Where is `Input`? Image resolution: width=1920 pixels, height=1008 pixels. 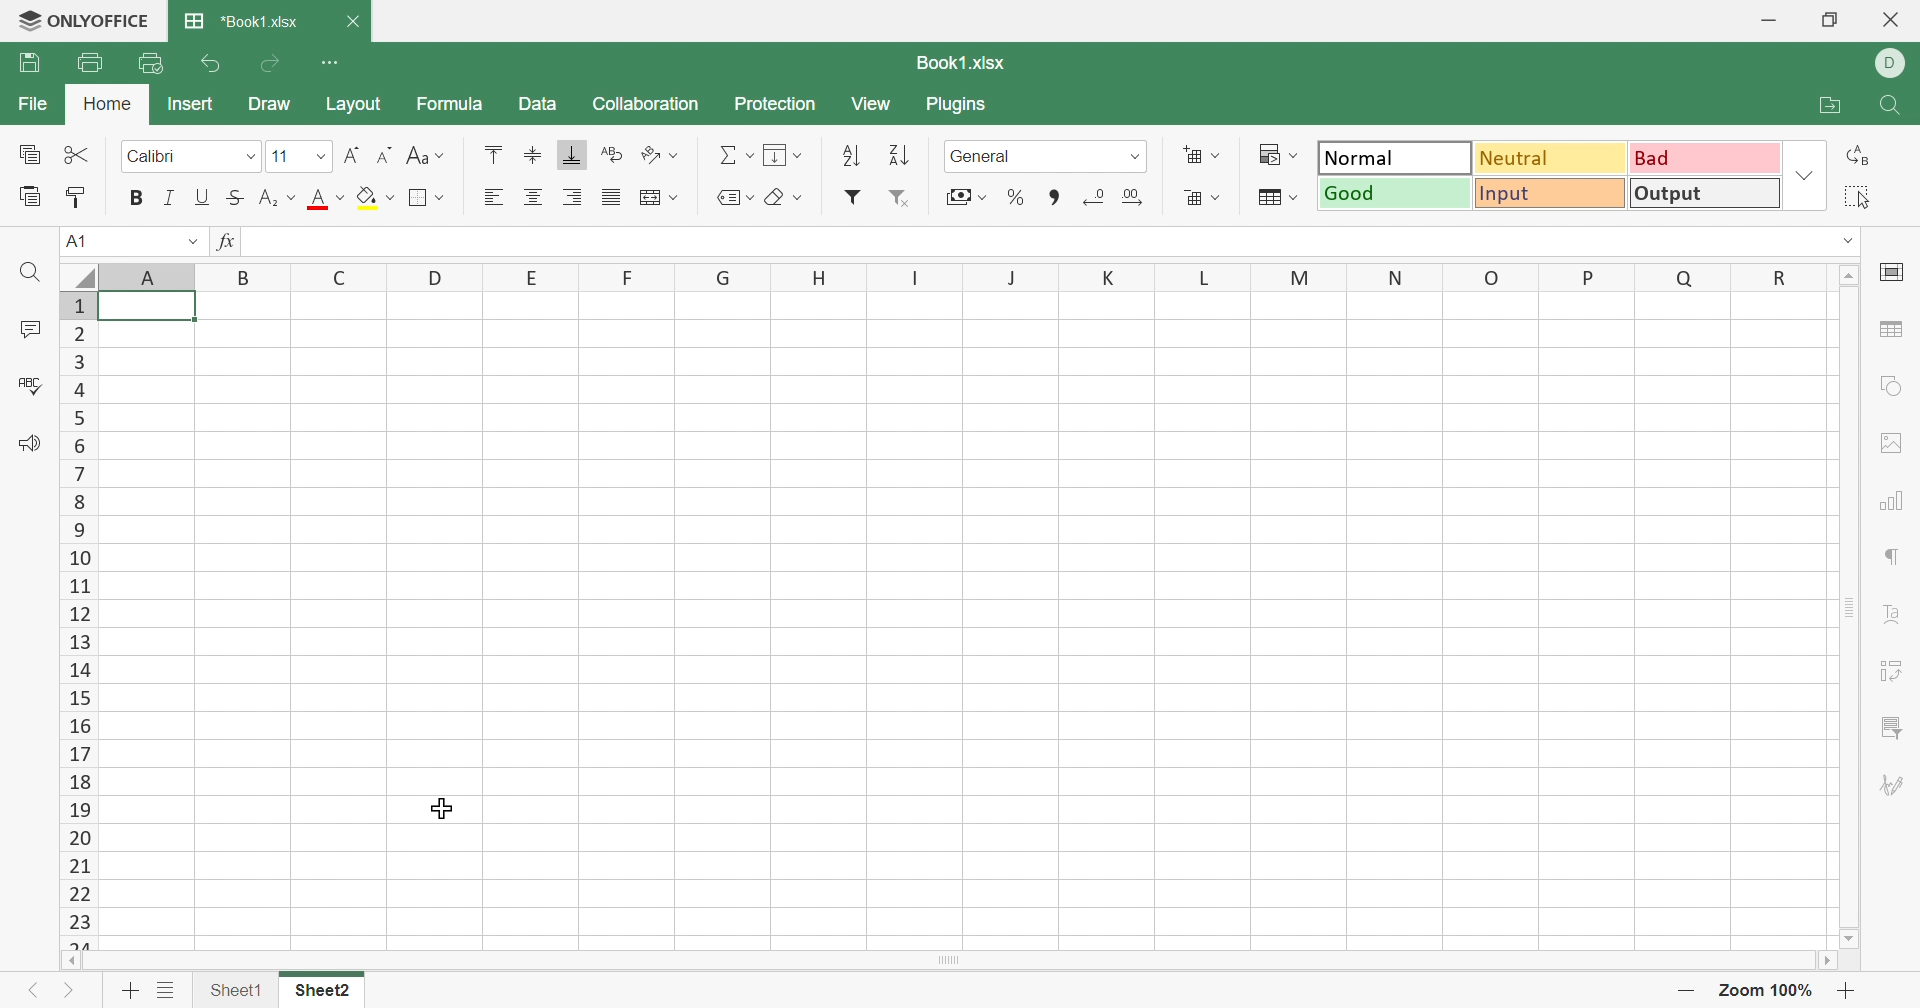
Input is located at coordinates (1547, 194).